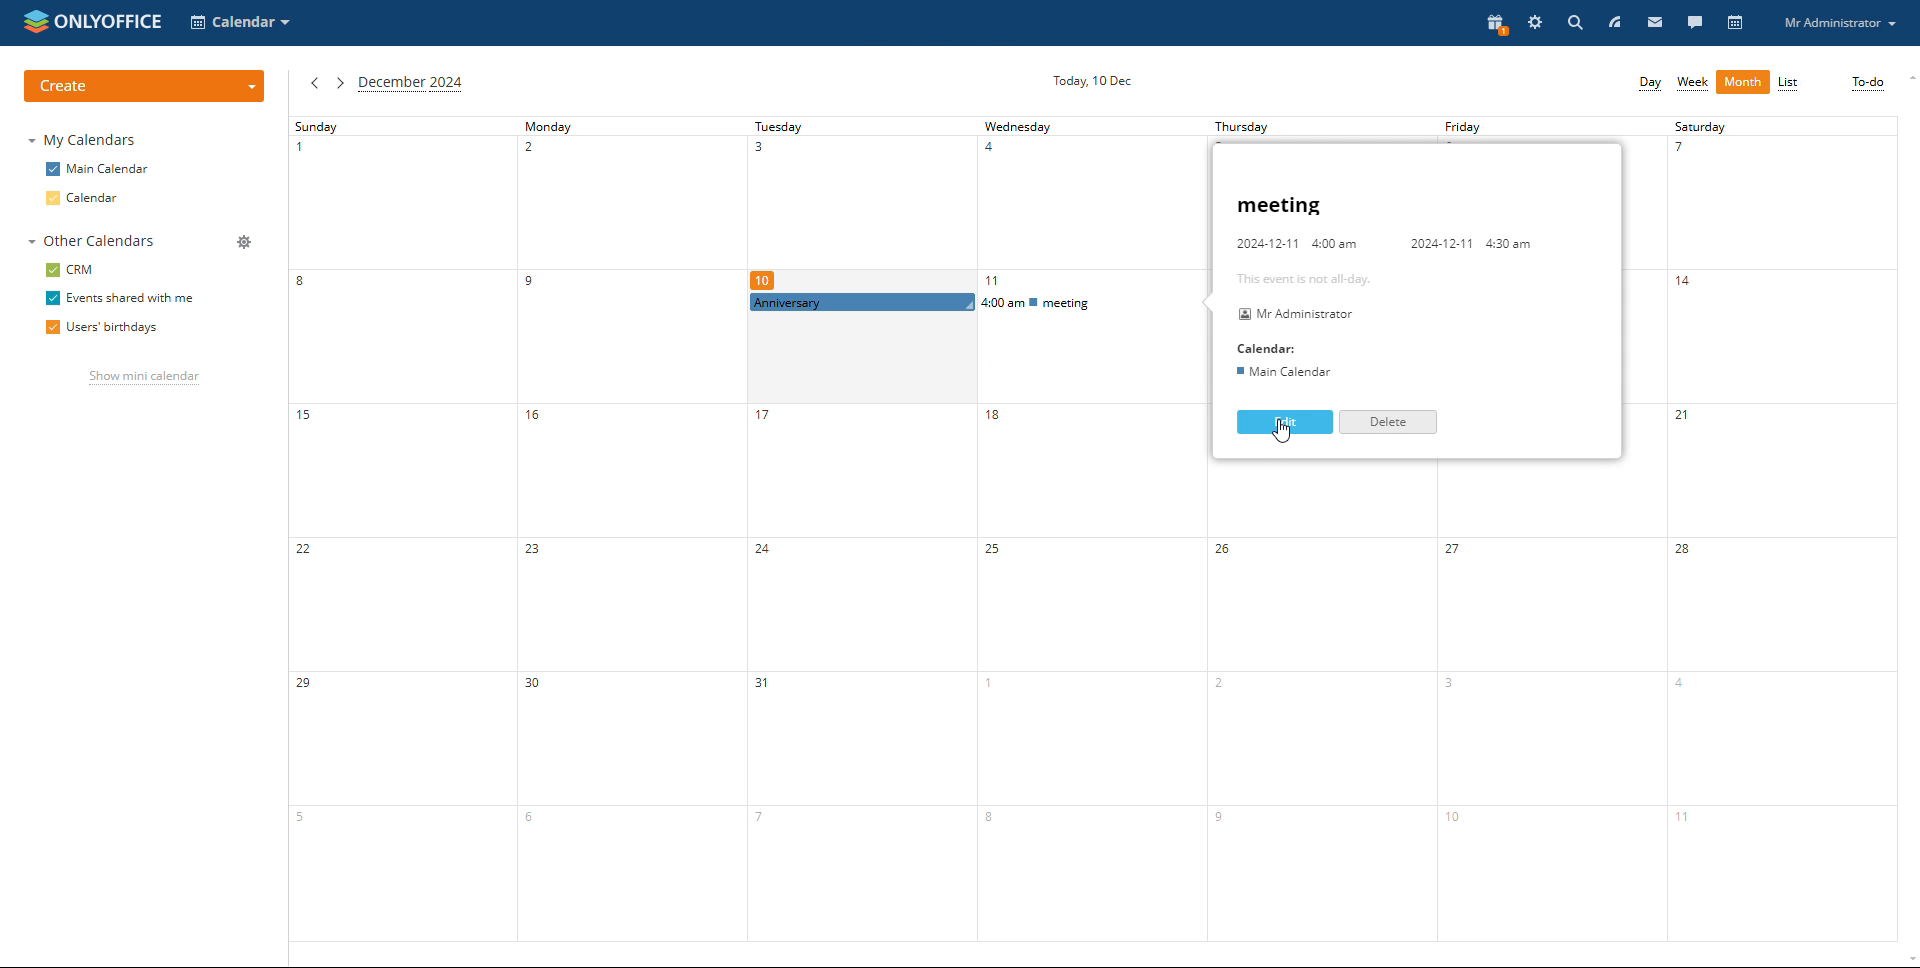 This screenshot has height=968, width=1920. I want to click on next month, so click(338, 83).